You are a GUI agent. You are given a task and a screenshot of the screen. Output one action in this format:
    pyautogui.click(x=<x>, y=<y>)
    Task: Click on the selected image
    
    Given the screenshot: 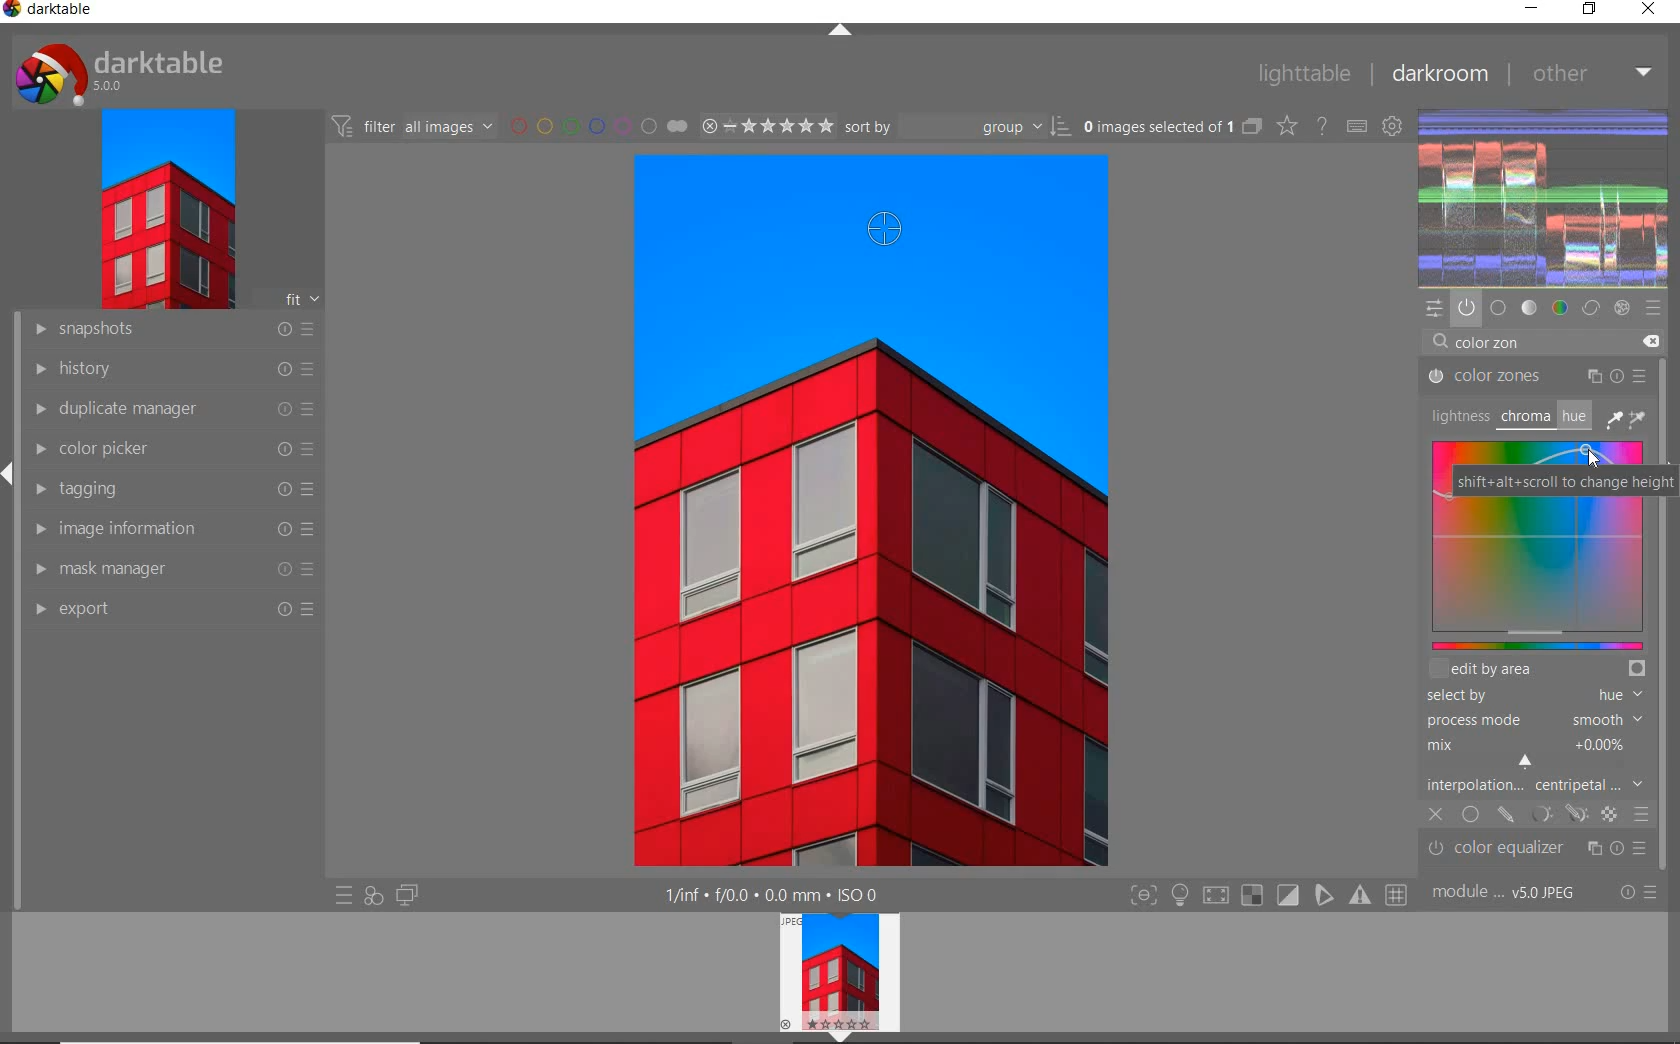 What is the action you would take?
    pyautogui.click(x=871, y=576)
    